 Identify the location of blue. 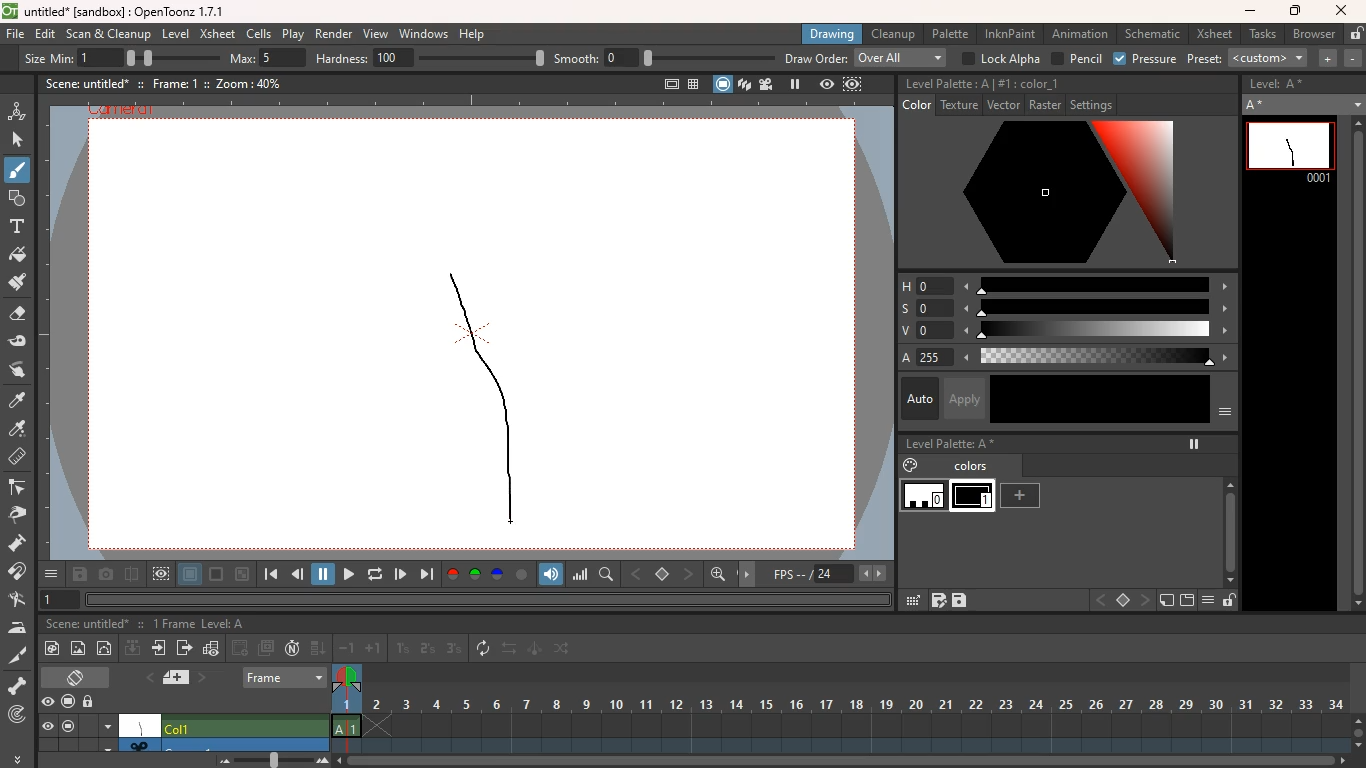
(499, 575).